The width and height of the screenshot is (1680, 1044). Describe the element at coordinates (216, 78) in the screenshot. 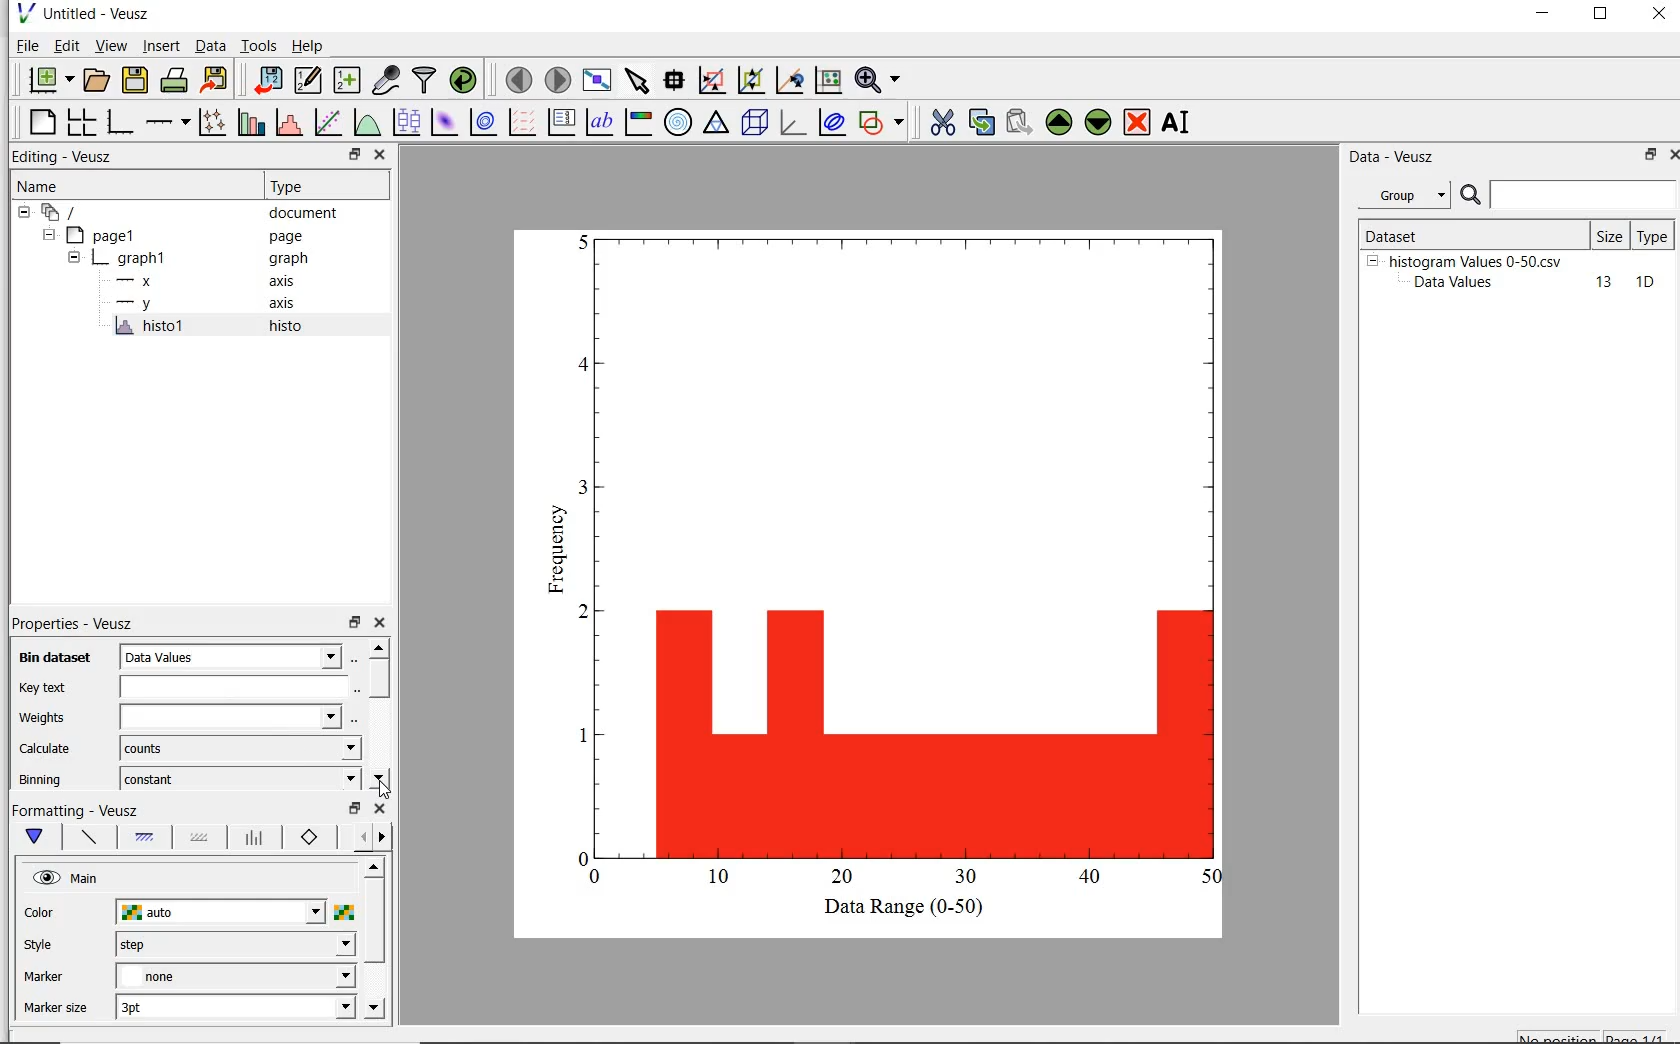

I see `export to graphics format` at that location.